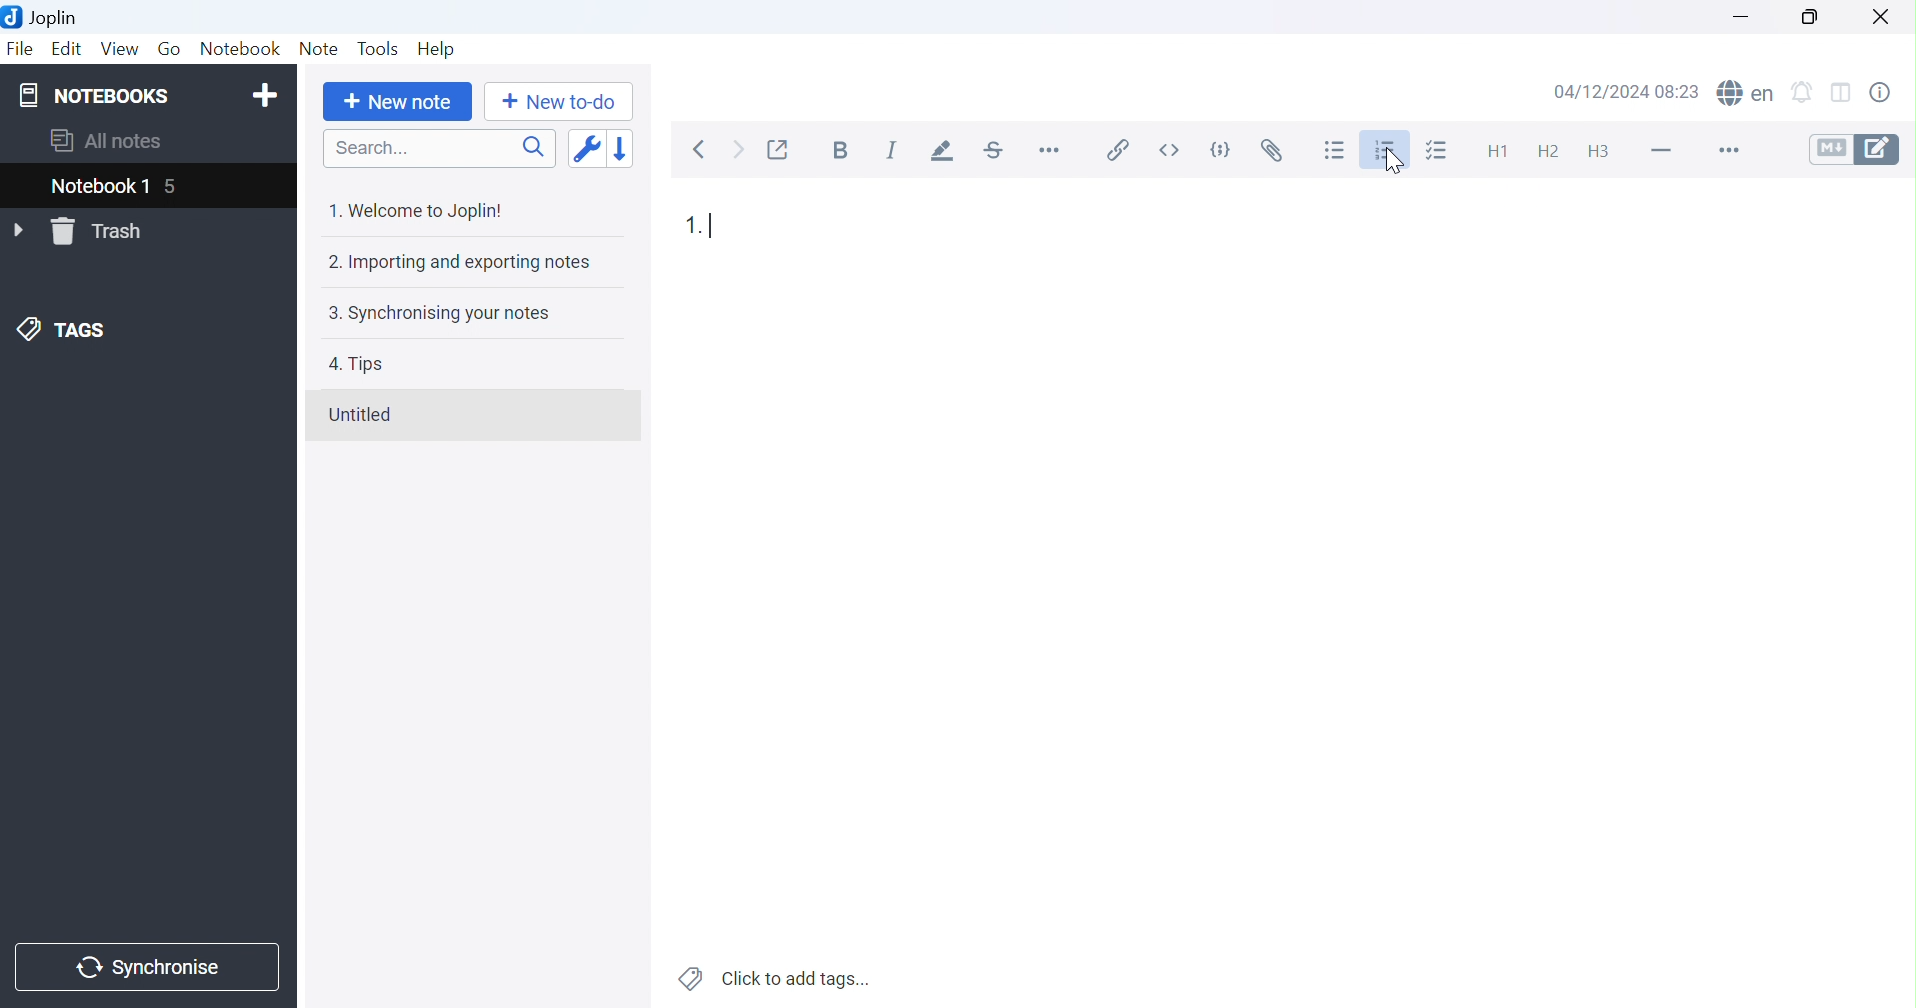 This screenshot has height=1008, width=1916. Describe the element at coordinates (44, 16) in the screenshot. I see `Joplin` at that location.